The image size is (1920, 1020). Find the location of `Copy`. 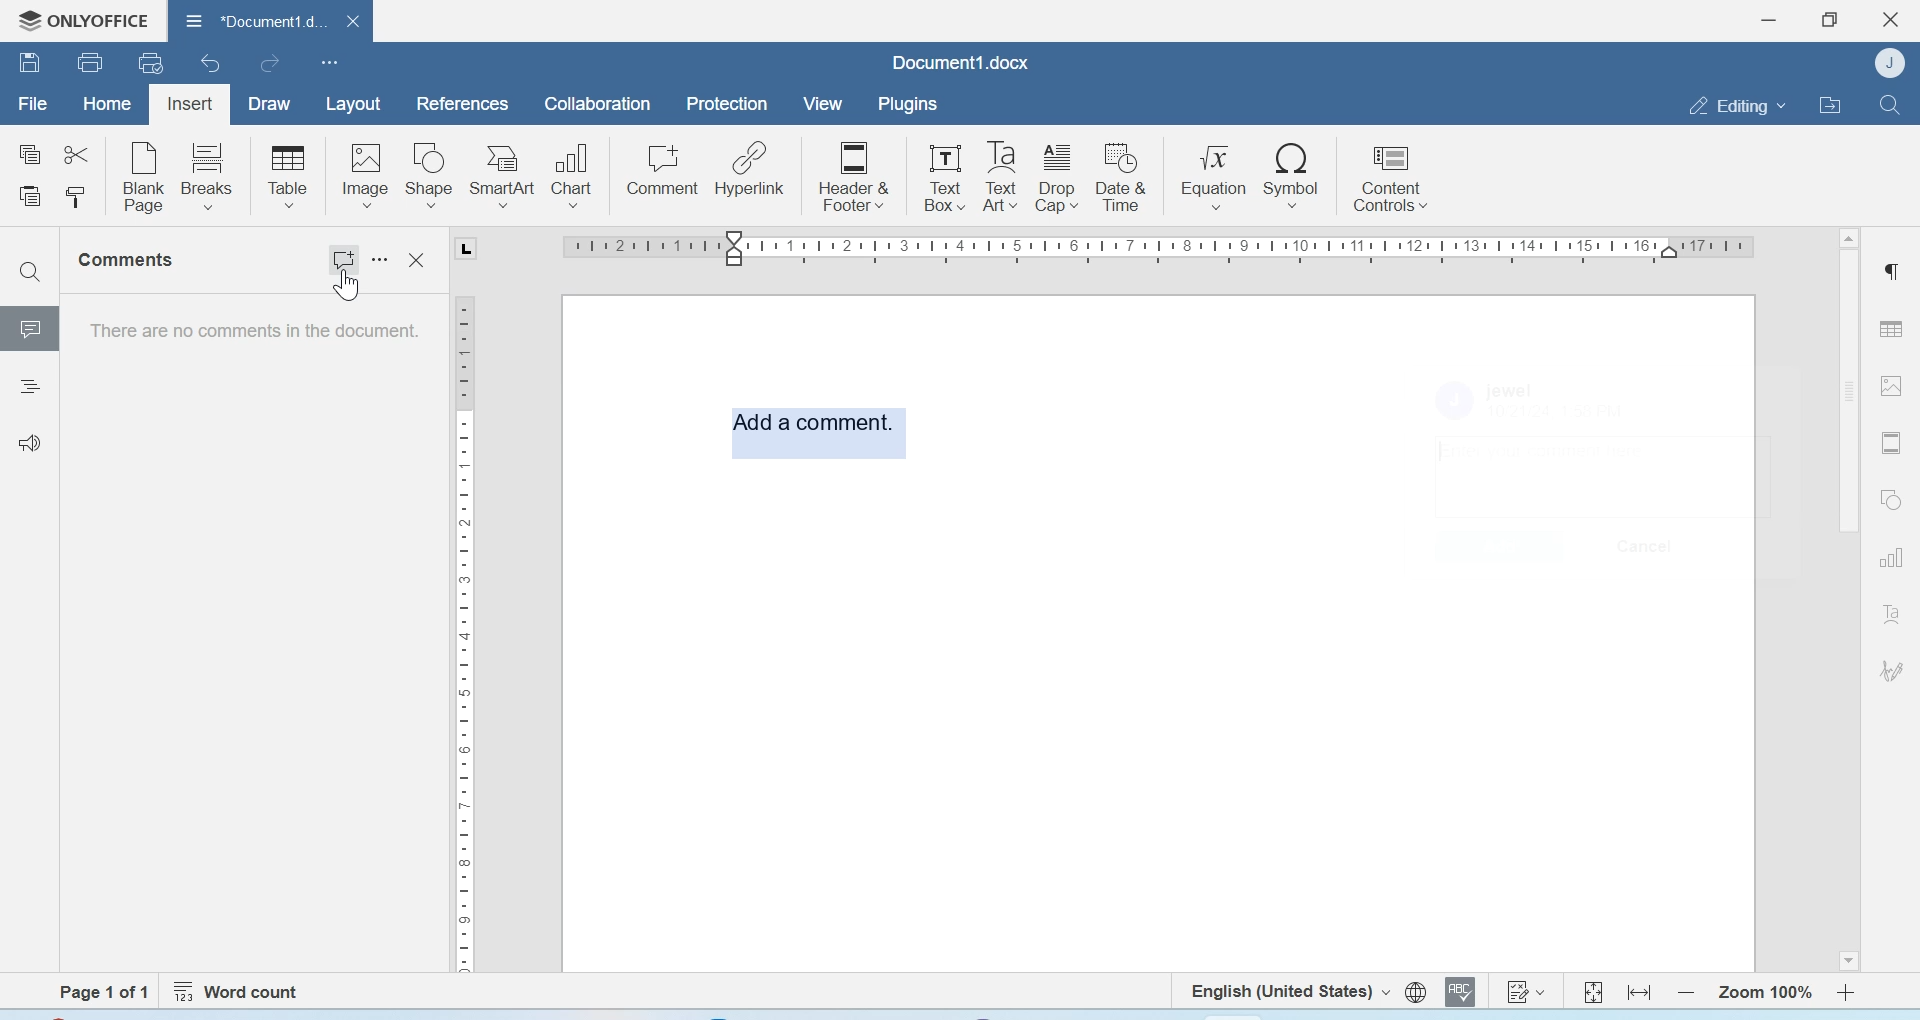

Copy is located at coordinates (31, 155).